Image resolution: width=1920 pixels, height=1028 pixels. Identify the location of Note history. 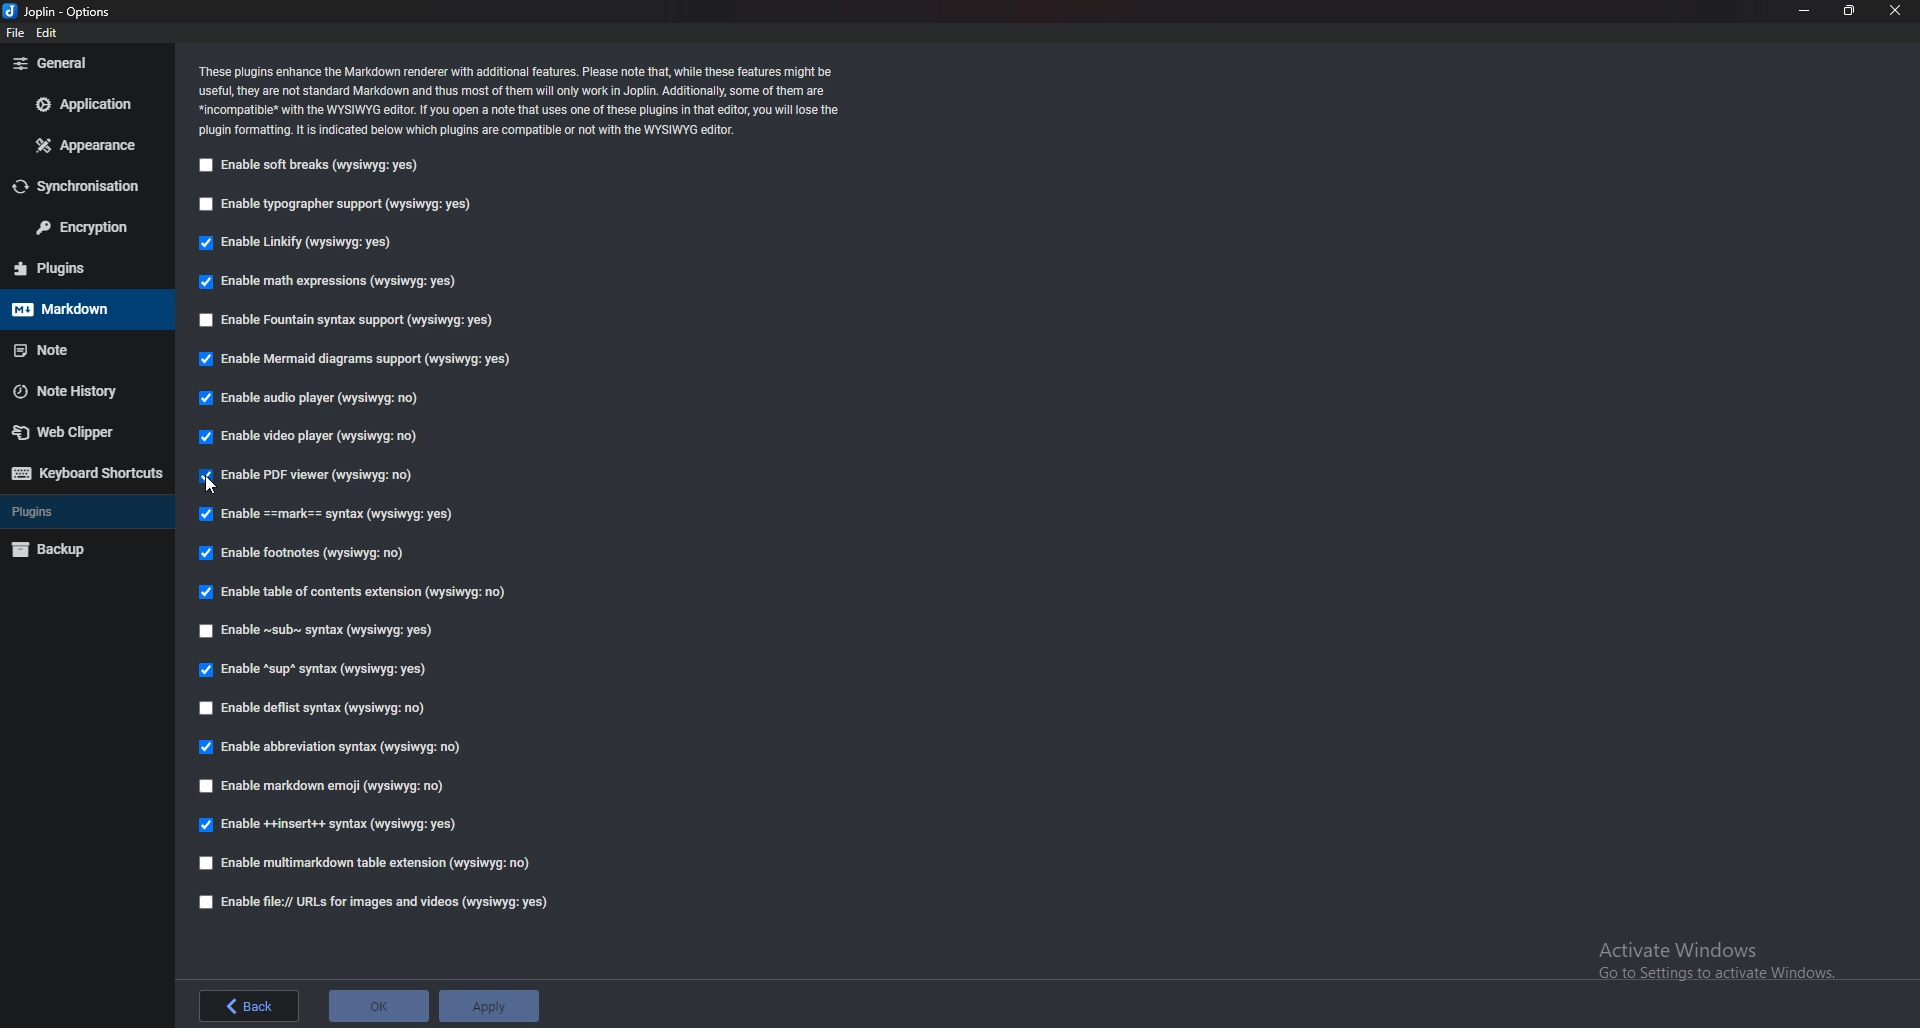
(78, 391).